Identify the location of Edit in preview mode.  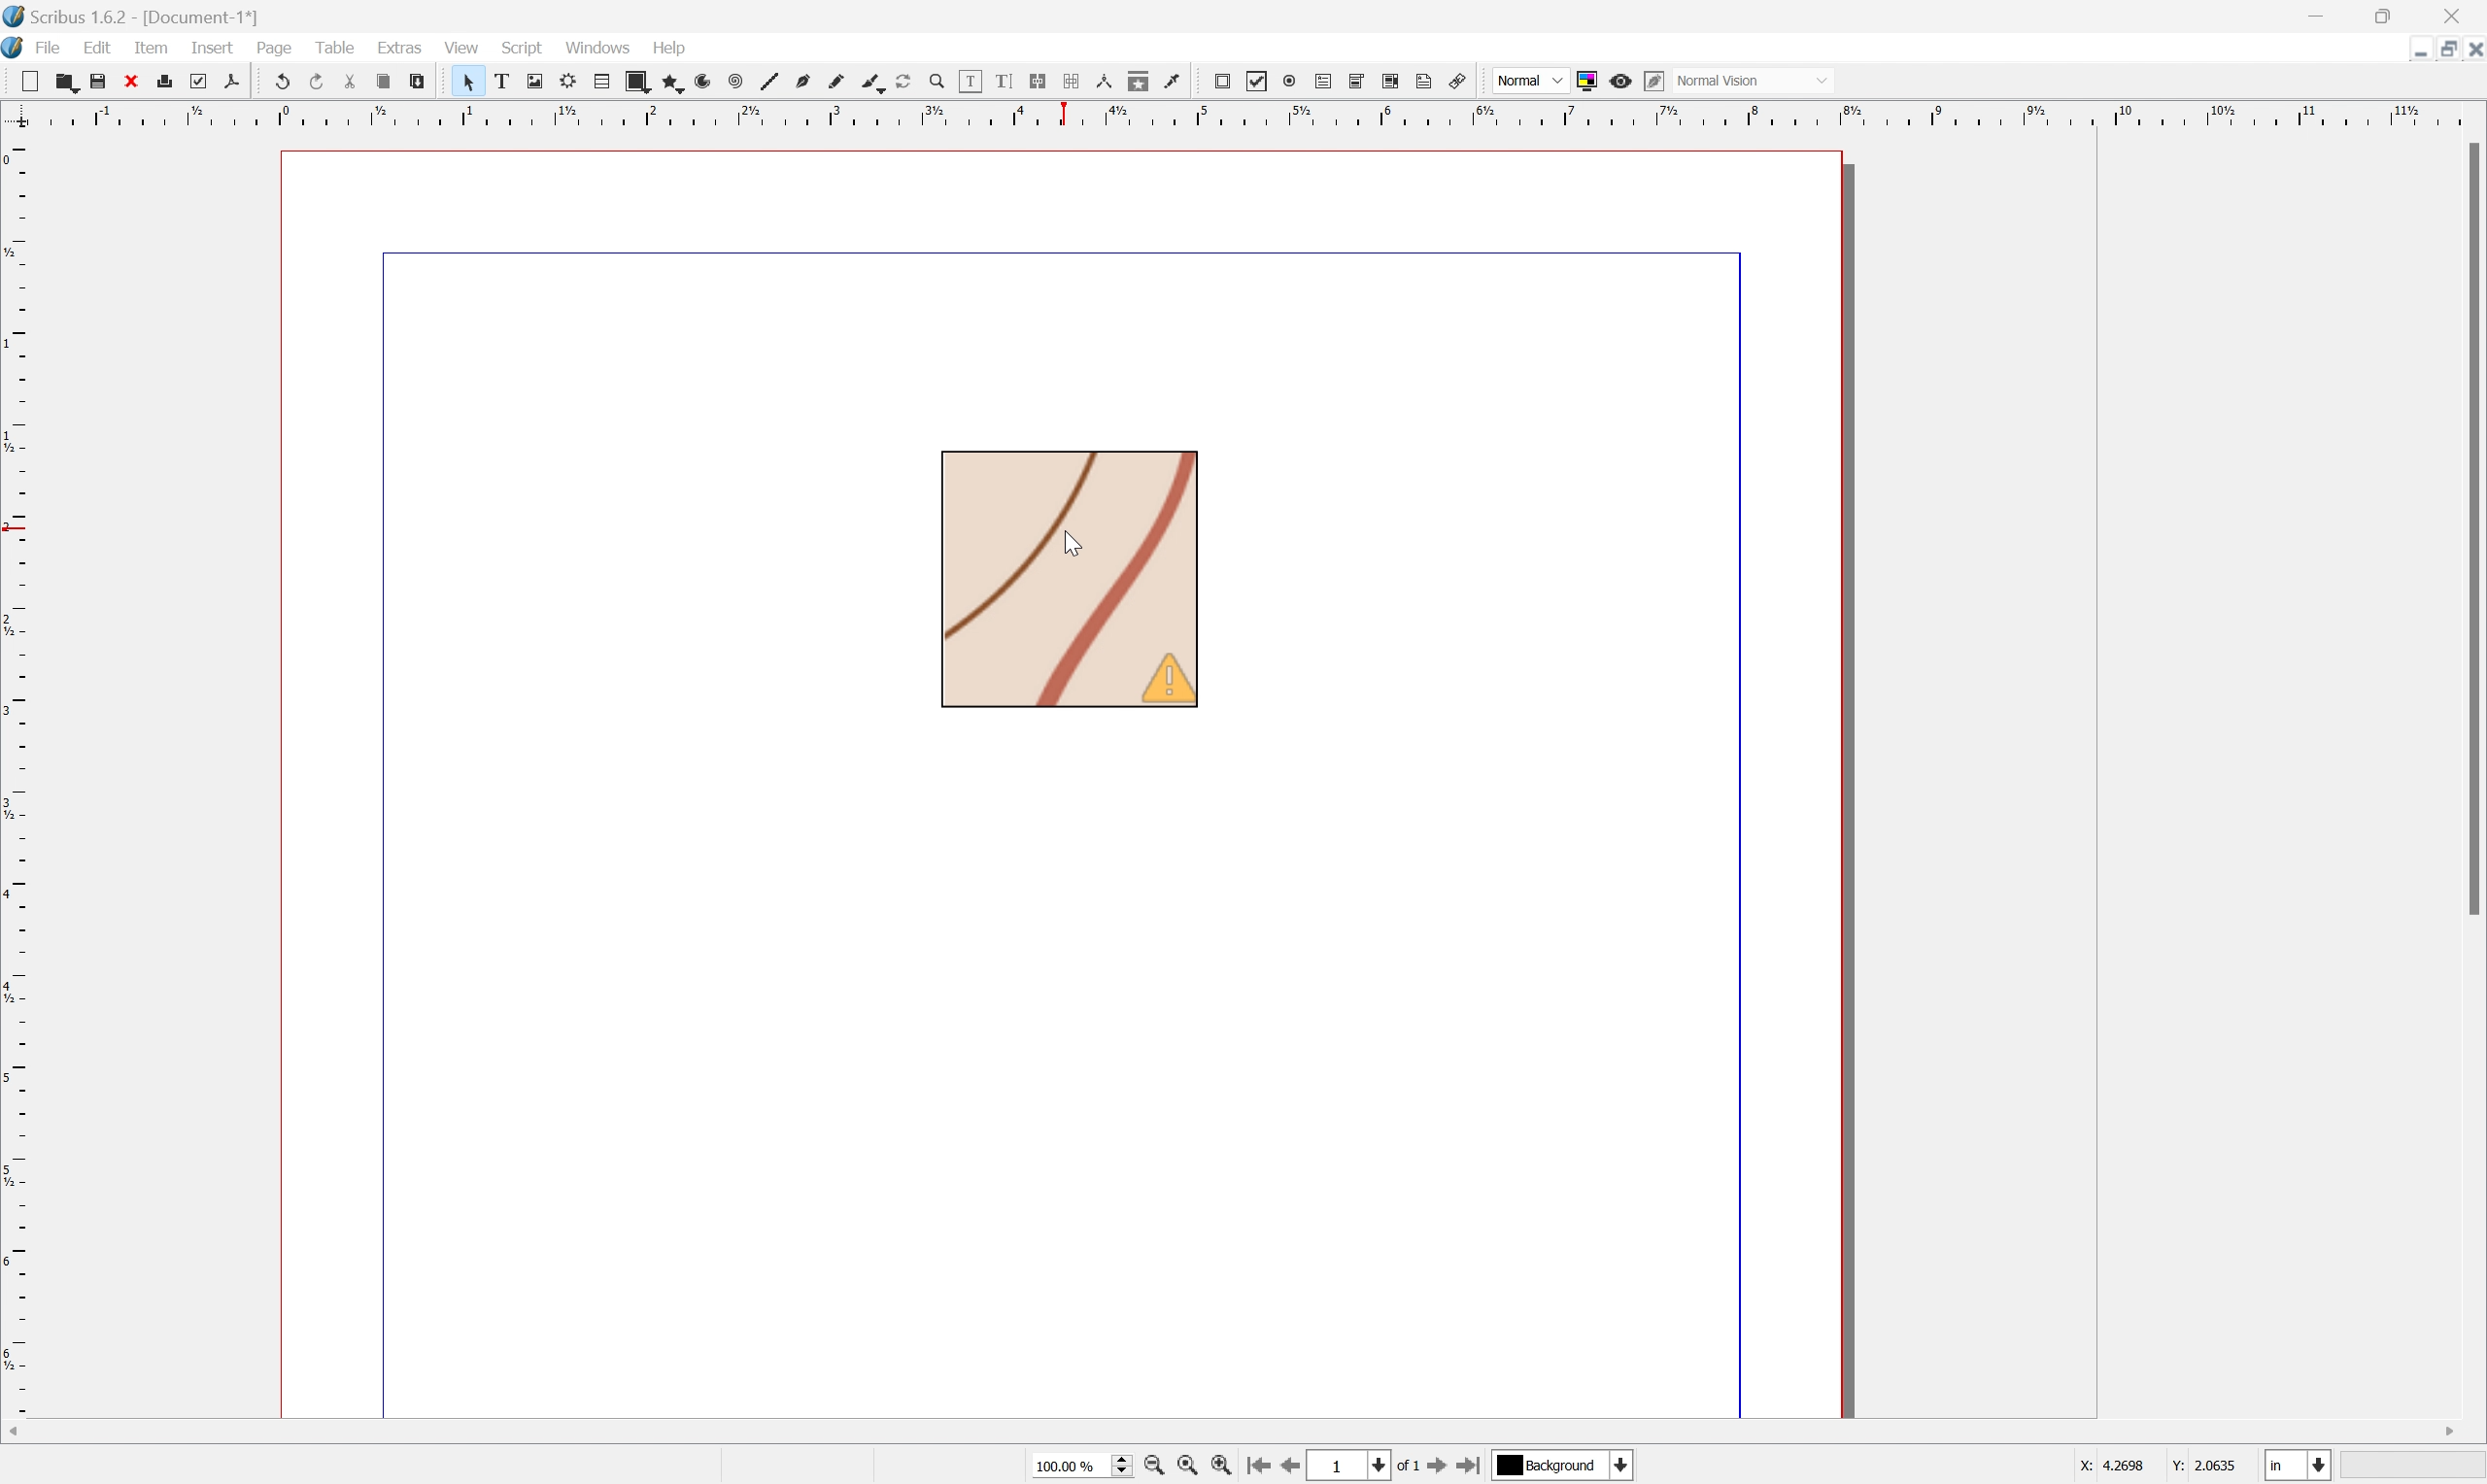
(1659, 79).